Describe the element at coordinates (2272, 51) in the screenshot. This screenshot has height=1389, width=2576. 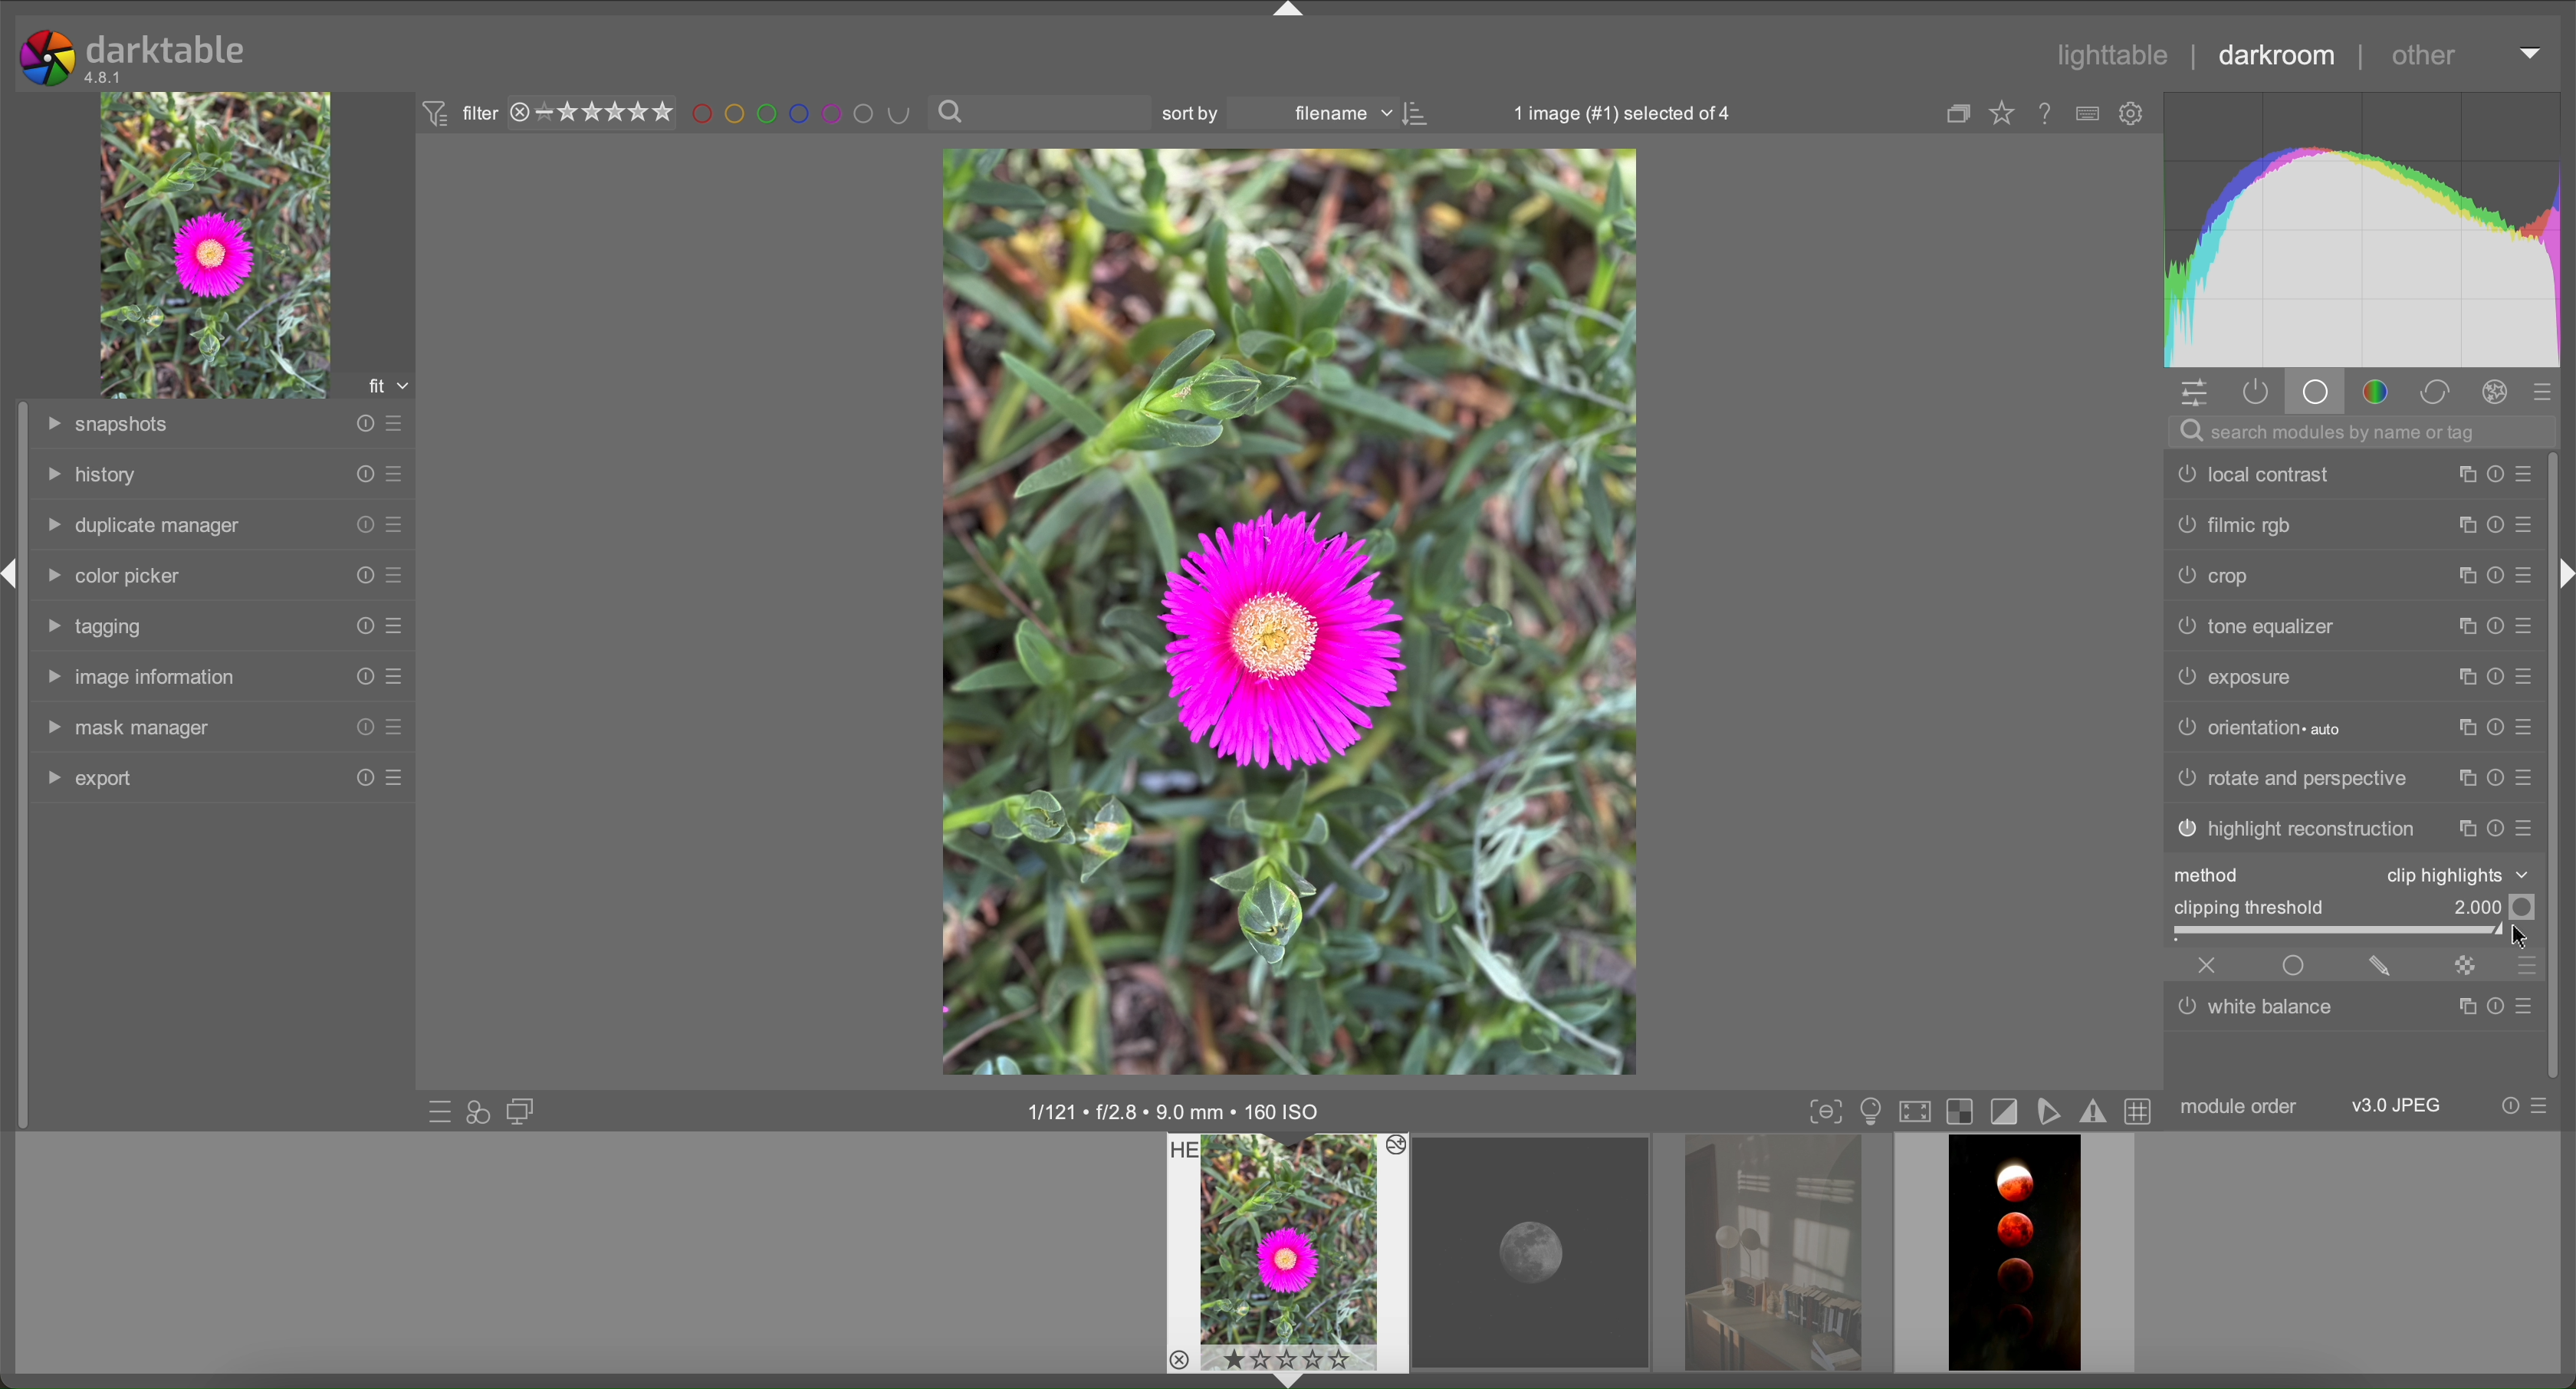
I see `darkroom` at that location.